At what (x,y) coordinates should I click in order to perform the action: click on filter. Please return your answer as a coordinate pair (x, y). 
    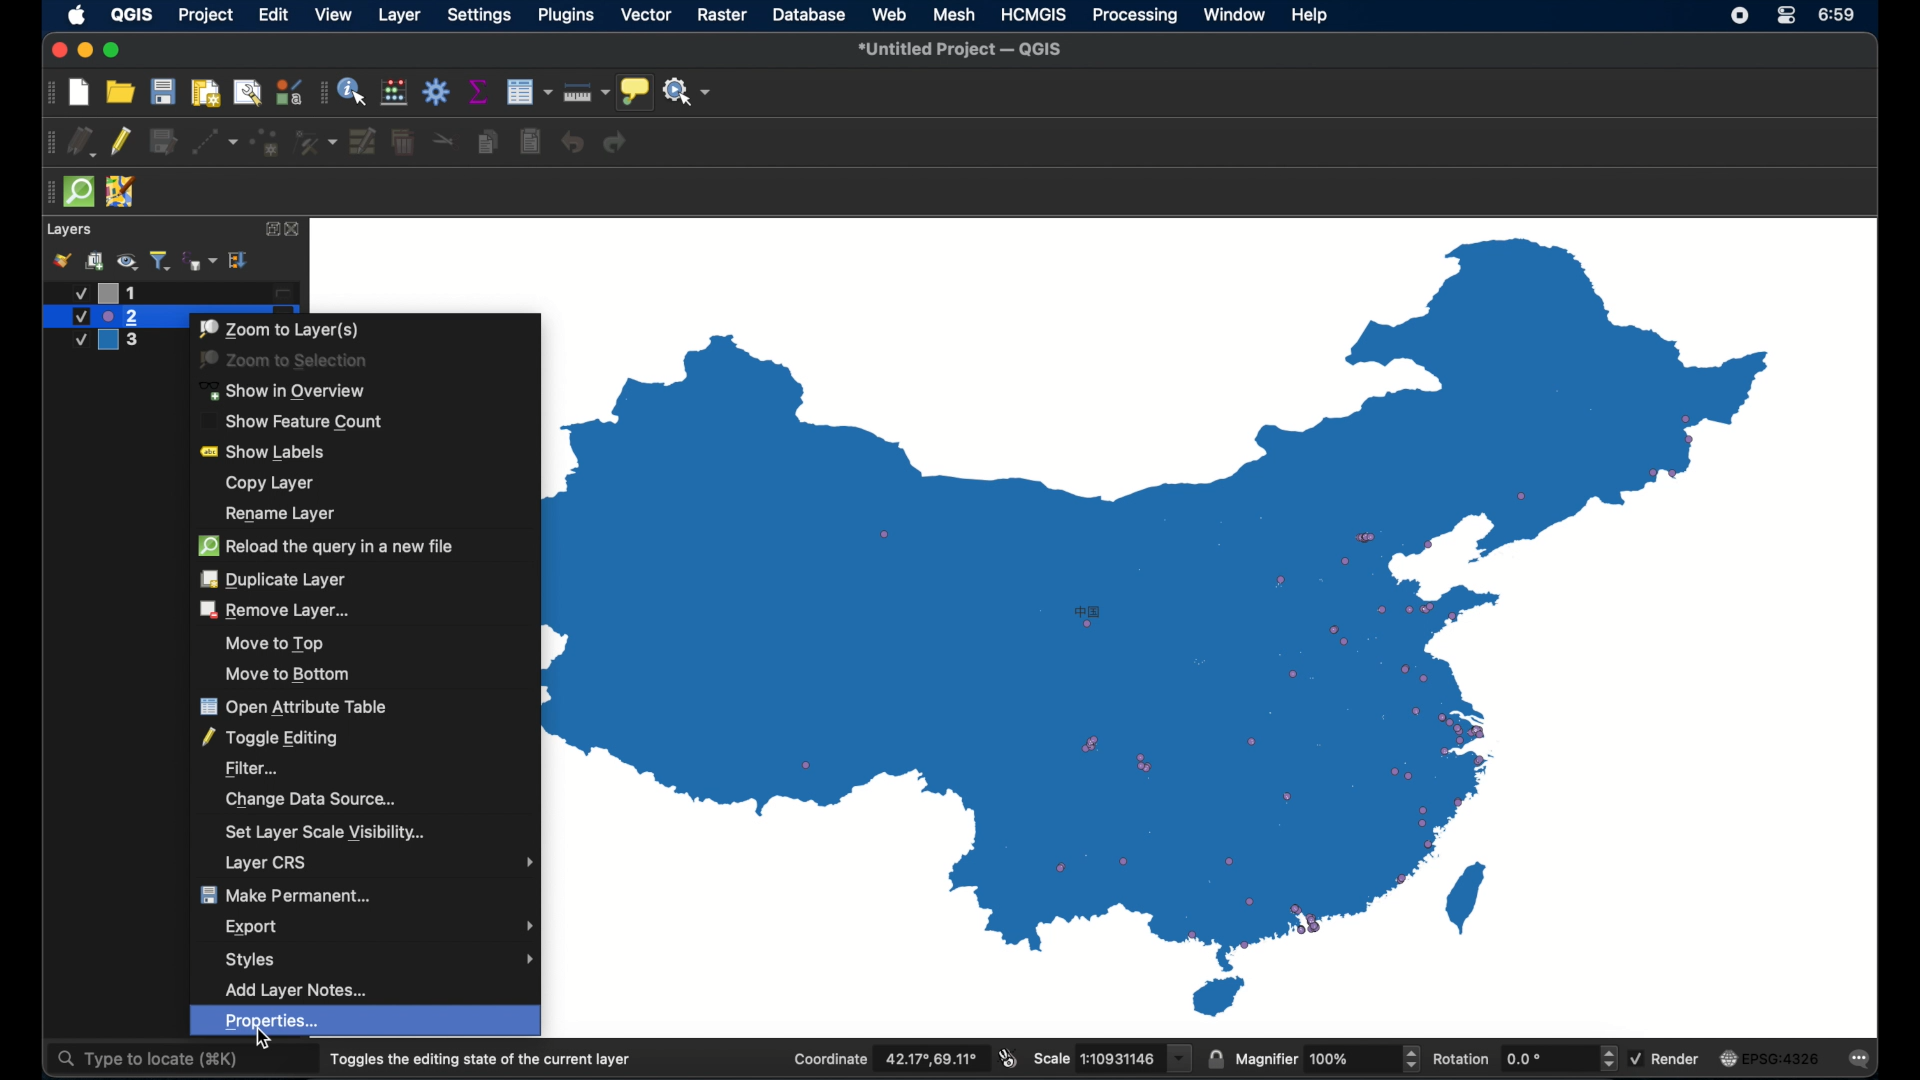
    Looking at the image, I should click on (248, 770).